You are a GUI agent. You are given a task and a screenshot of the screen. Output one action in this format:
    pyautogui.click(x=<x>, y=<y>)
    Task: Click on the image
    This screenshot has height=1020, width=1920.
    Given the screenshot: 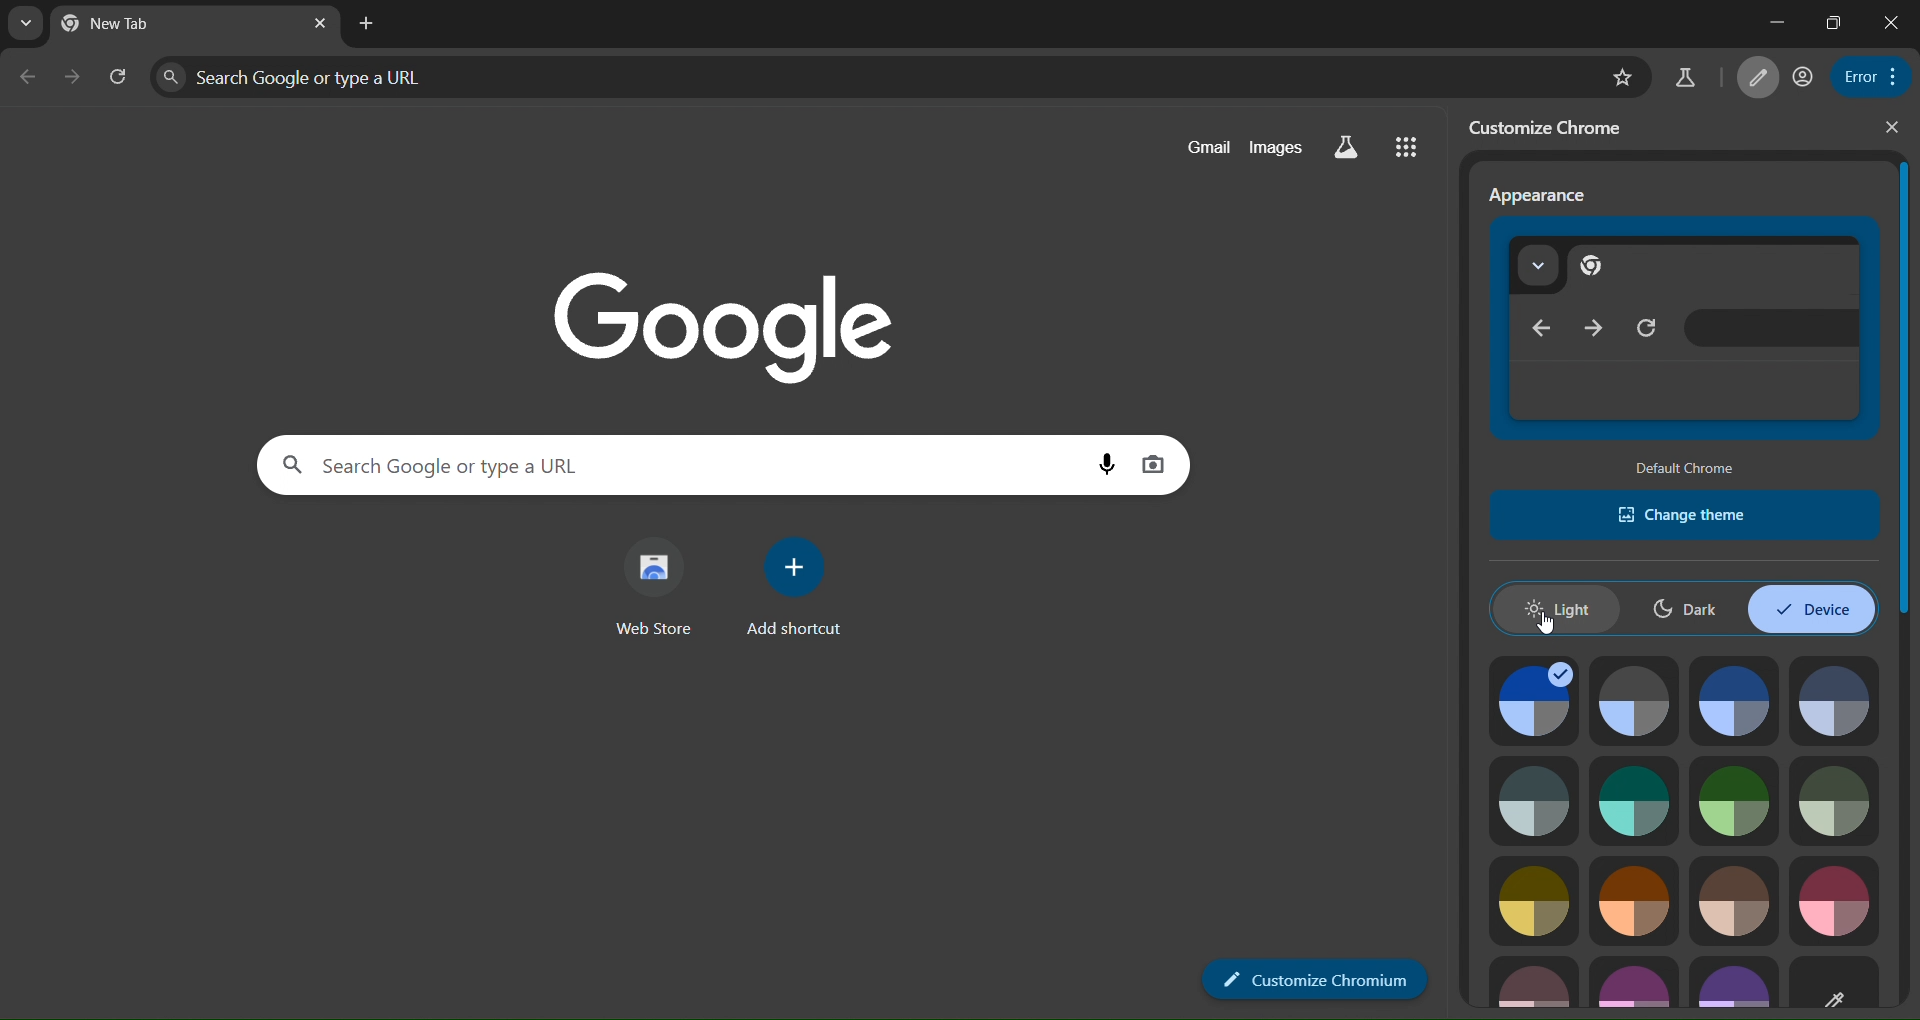 What is the action you would take?
    pyautogui.click(x=1736, y=799)
    